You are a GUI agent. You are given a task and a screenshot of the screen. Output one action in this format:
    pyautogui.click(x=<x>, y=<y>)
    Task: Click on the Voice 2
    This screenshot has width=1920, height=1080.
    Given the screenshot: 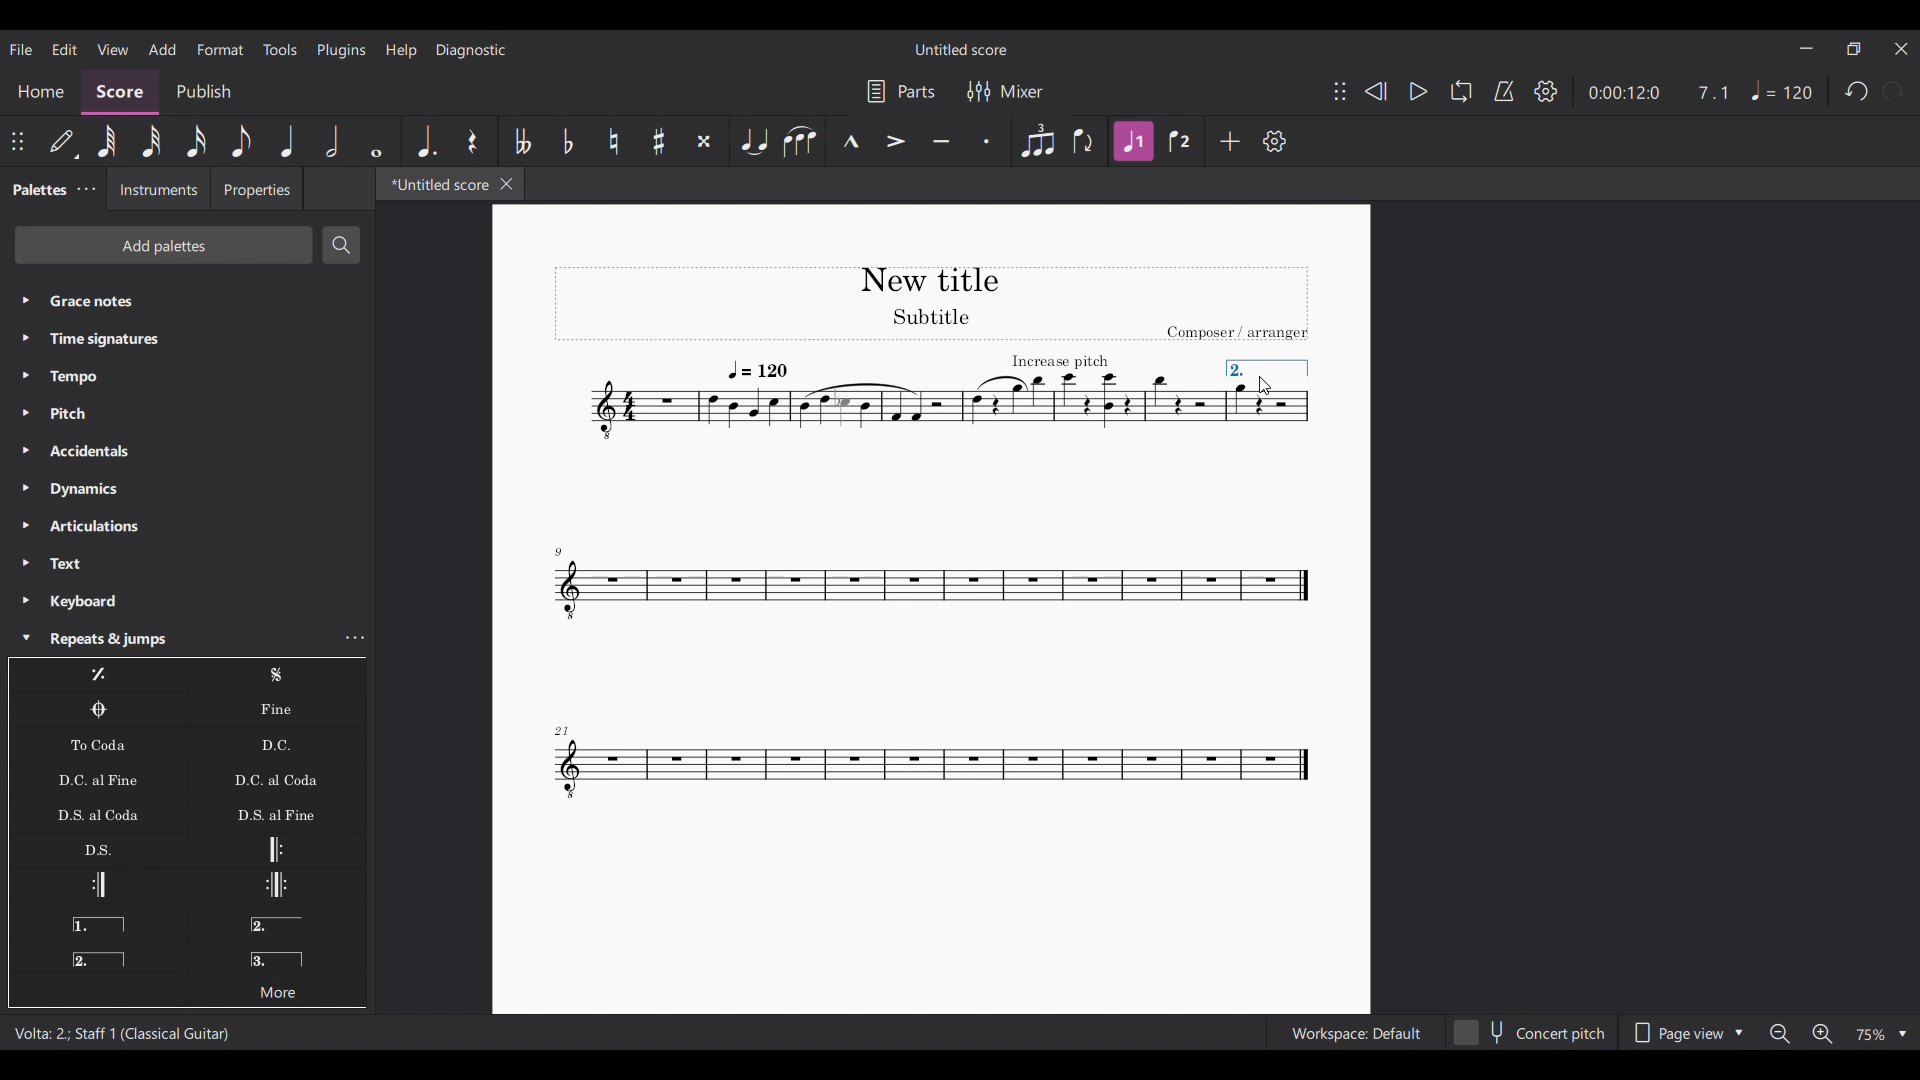 What is the action you would take?
    pyautogui.click(x=1181, y=141)
    